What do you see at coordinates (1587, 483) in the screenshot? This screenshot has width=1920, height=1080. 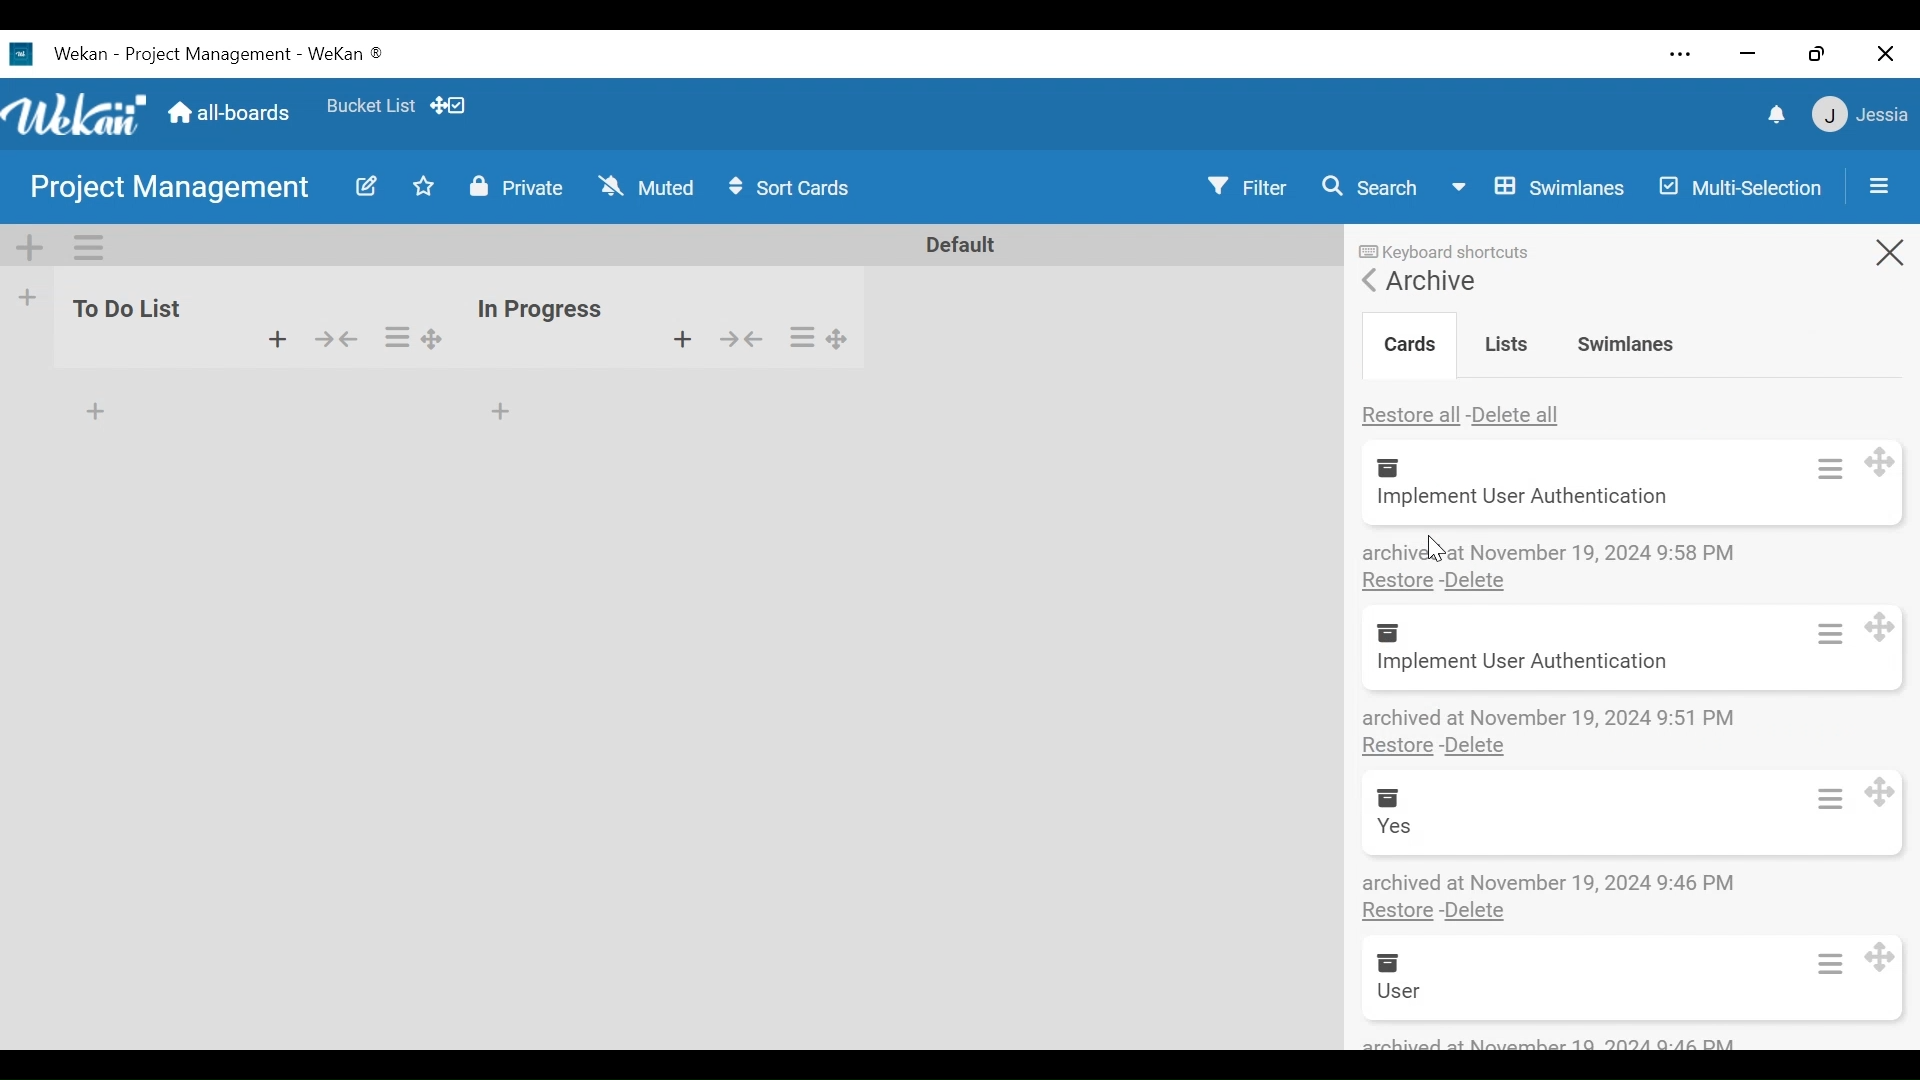 I see `Archive Card` at bounding box center [1587, 483].